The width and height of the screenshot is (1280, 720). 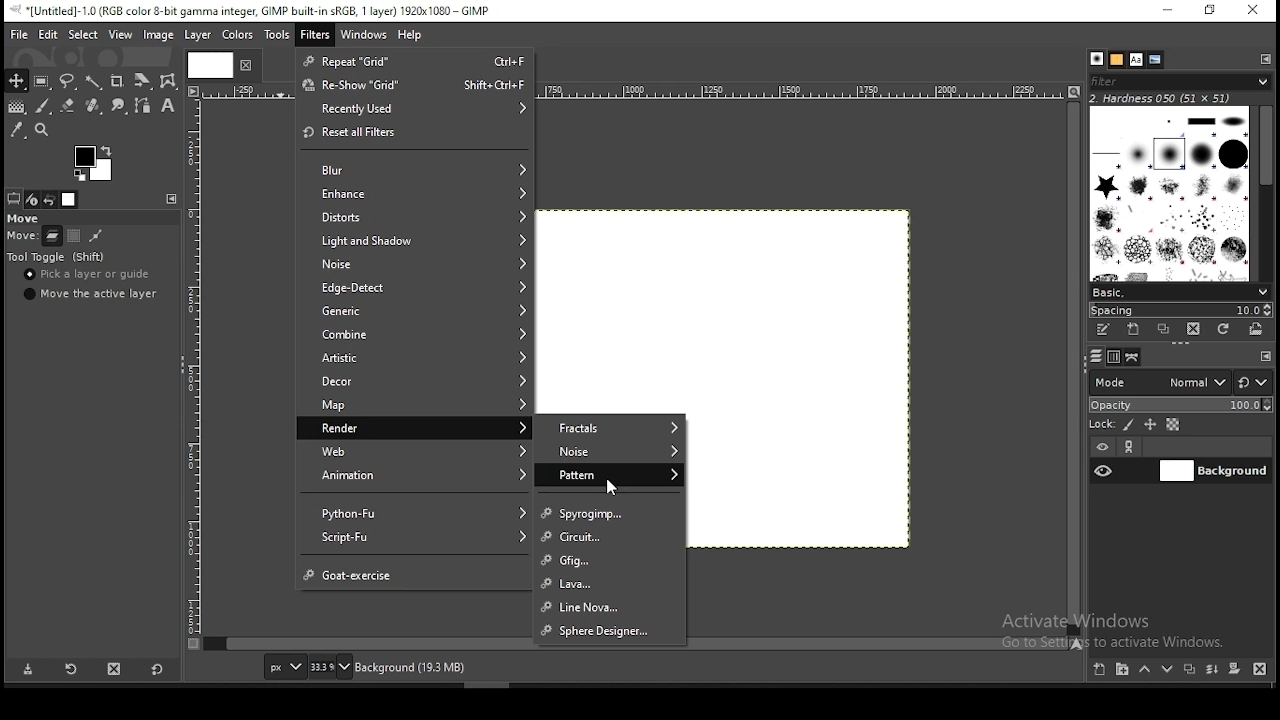 What do you see at coordinates (1116, 358) in the screenshot?
I see `channels` at bounding box center [1116, 358].